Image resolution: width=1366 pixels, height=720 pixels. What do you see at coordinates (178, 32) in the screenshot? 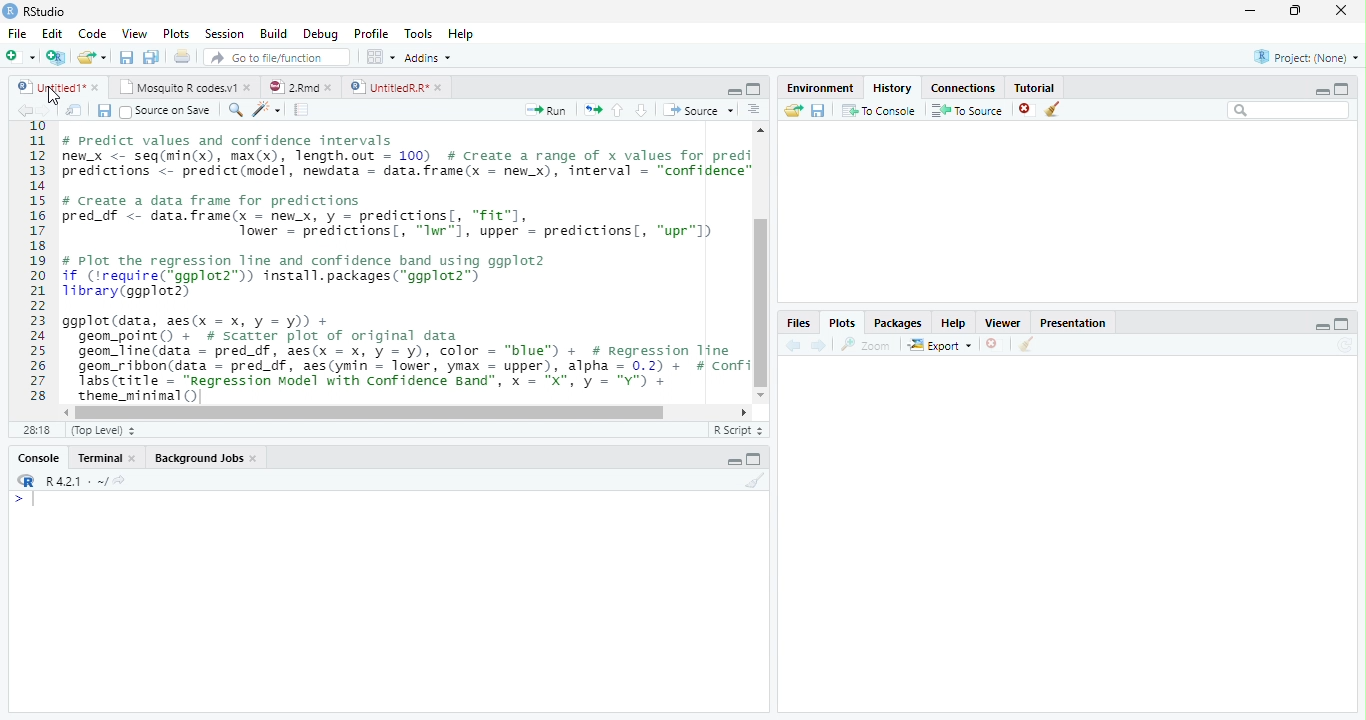
I see `Plots` at bounding box center [178, 32].